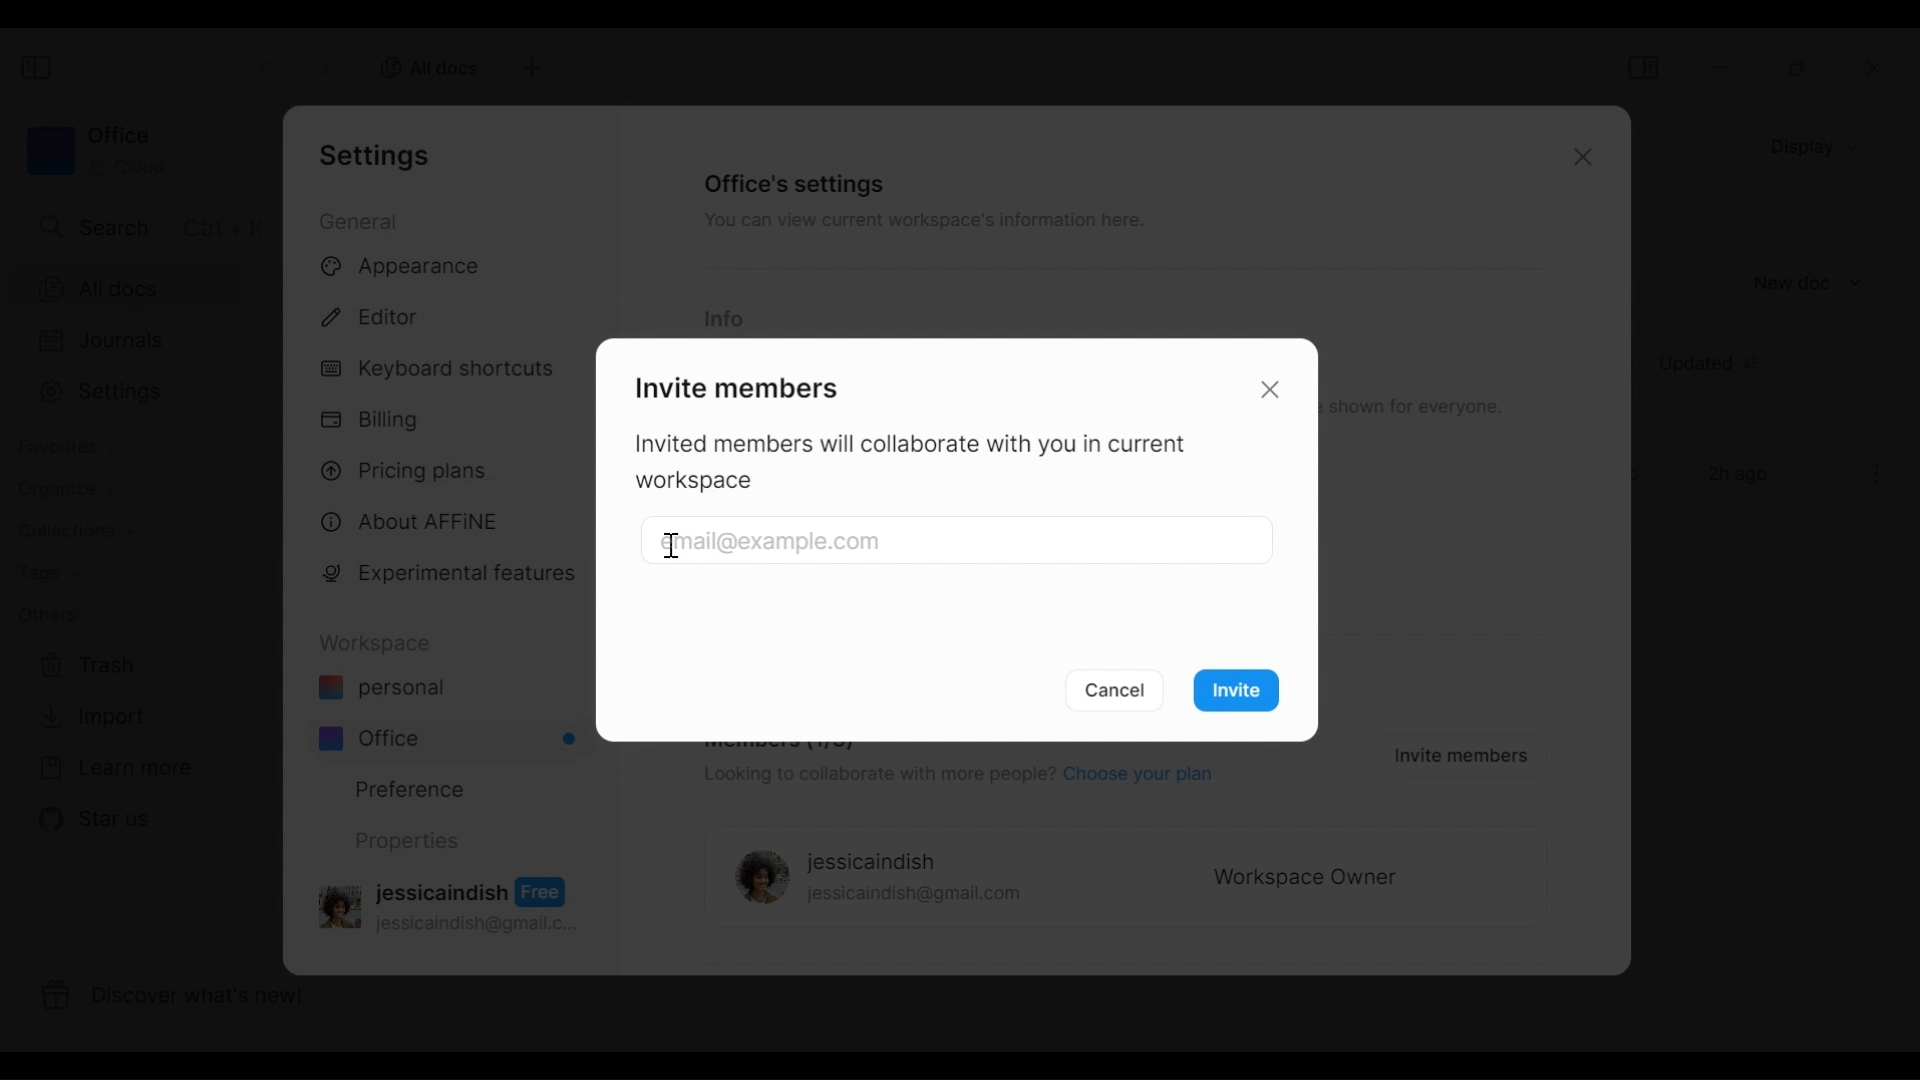 This screenshot has height=1080, width=1920. Describe the element at coordinates (915, 896) in the screenshot. I see `jessicaindish@gmail.com` at that location.